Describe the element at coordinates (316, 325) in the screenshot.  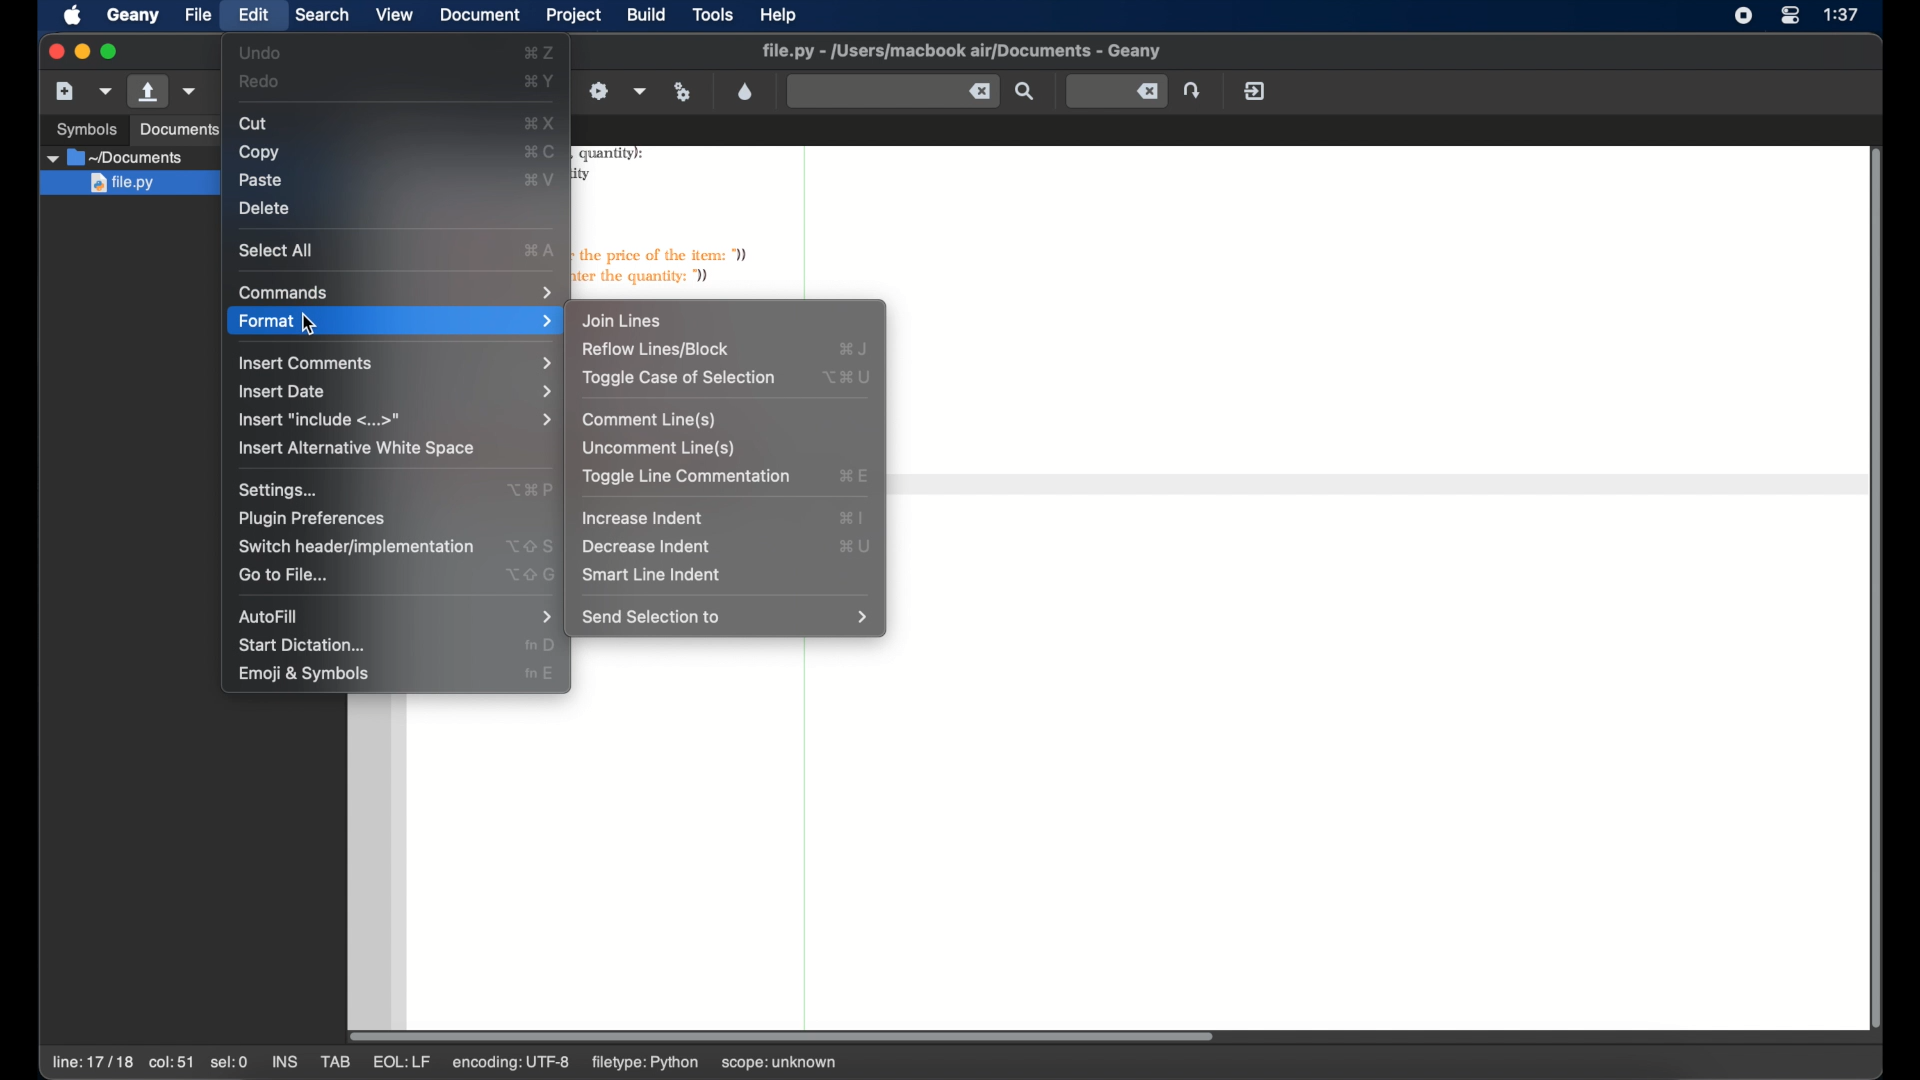
I see `cursor` at that location.